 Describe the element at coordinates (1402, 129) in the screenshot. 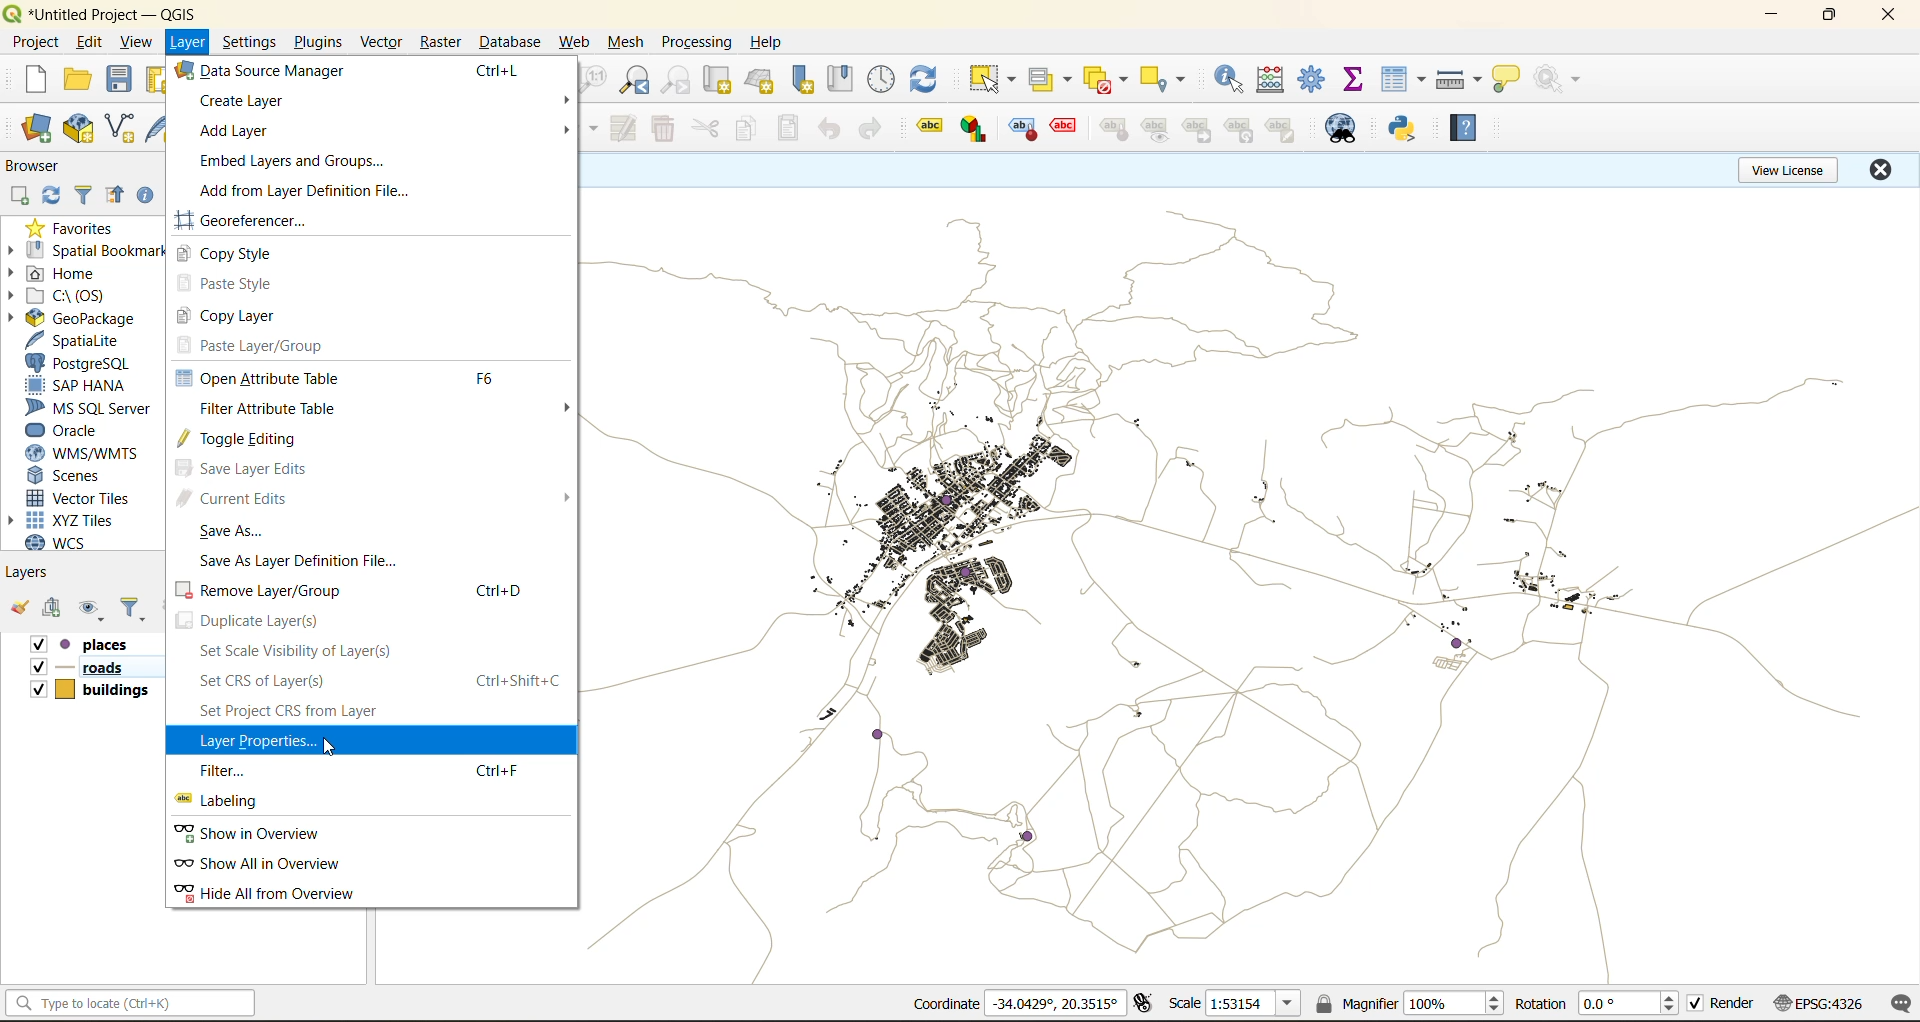

I see `python` at that location.